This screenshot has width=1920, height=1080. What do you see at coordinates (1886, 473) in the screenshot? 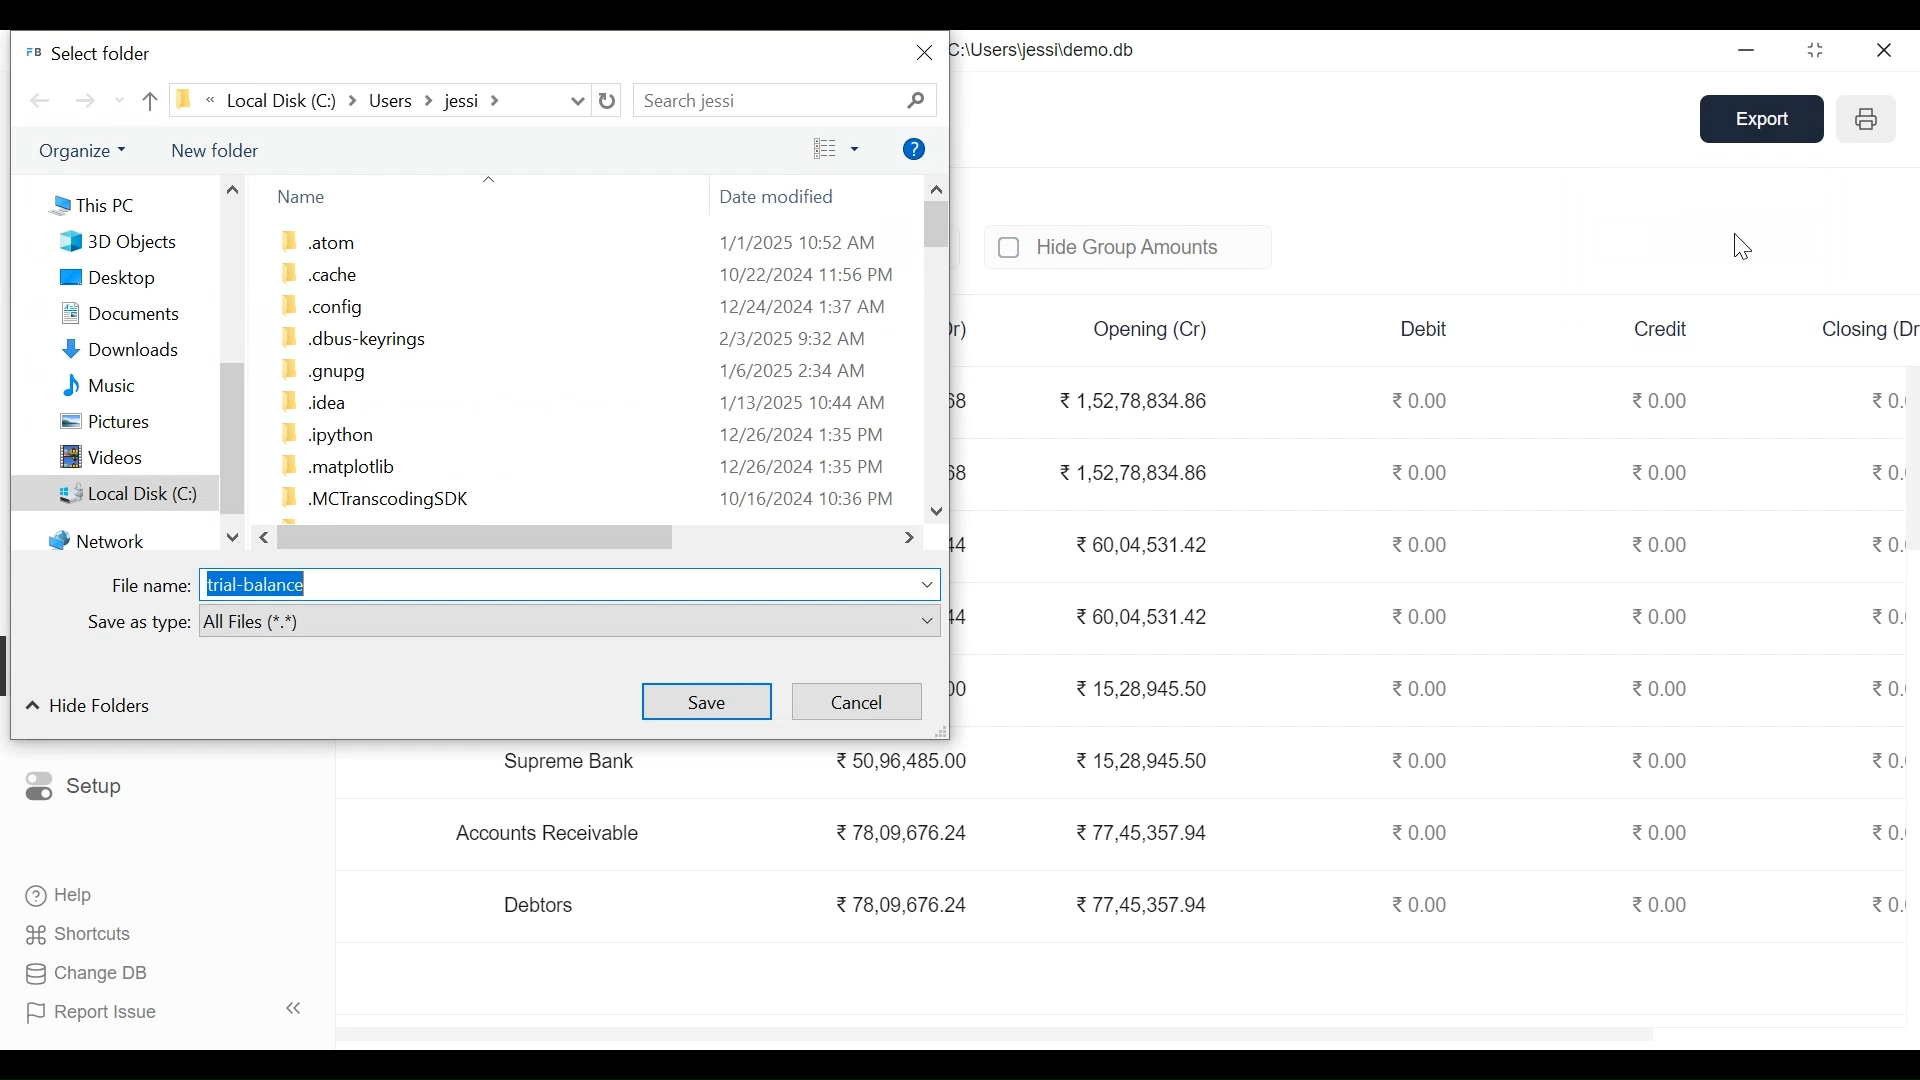
I see `0.00` at bounding box center [1886, 473].